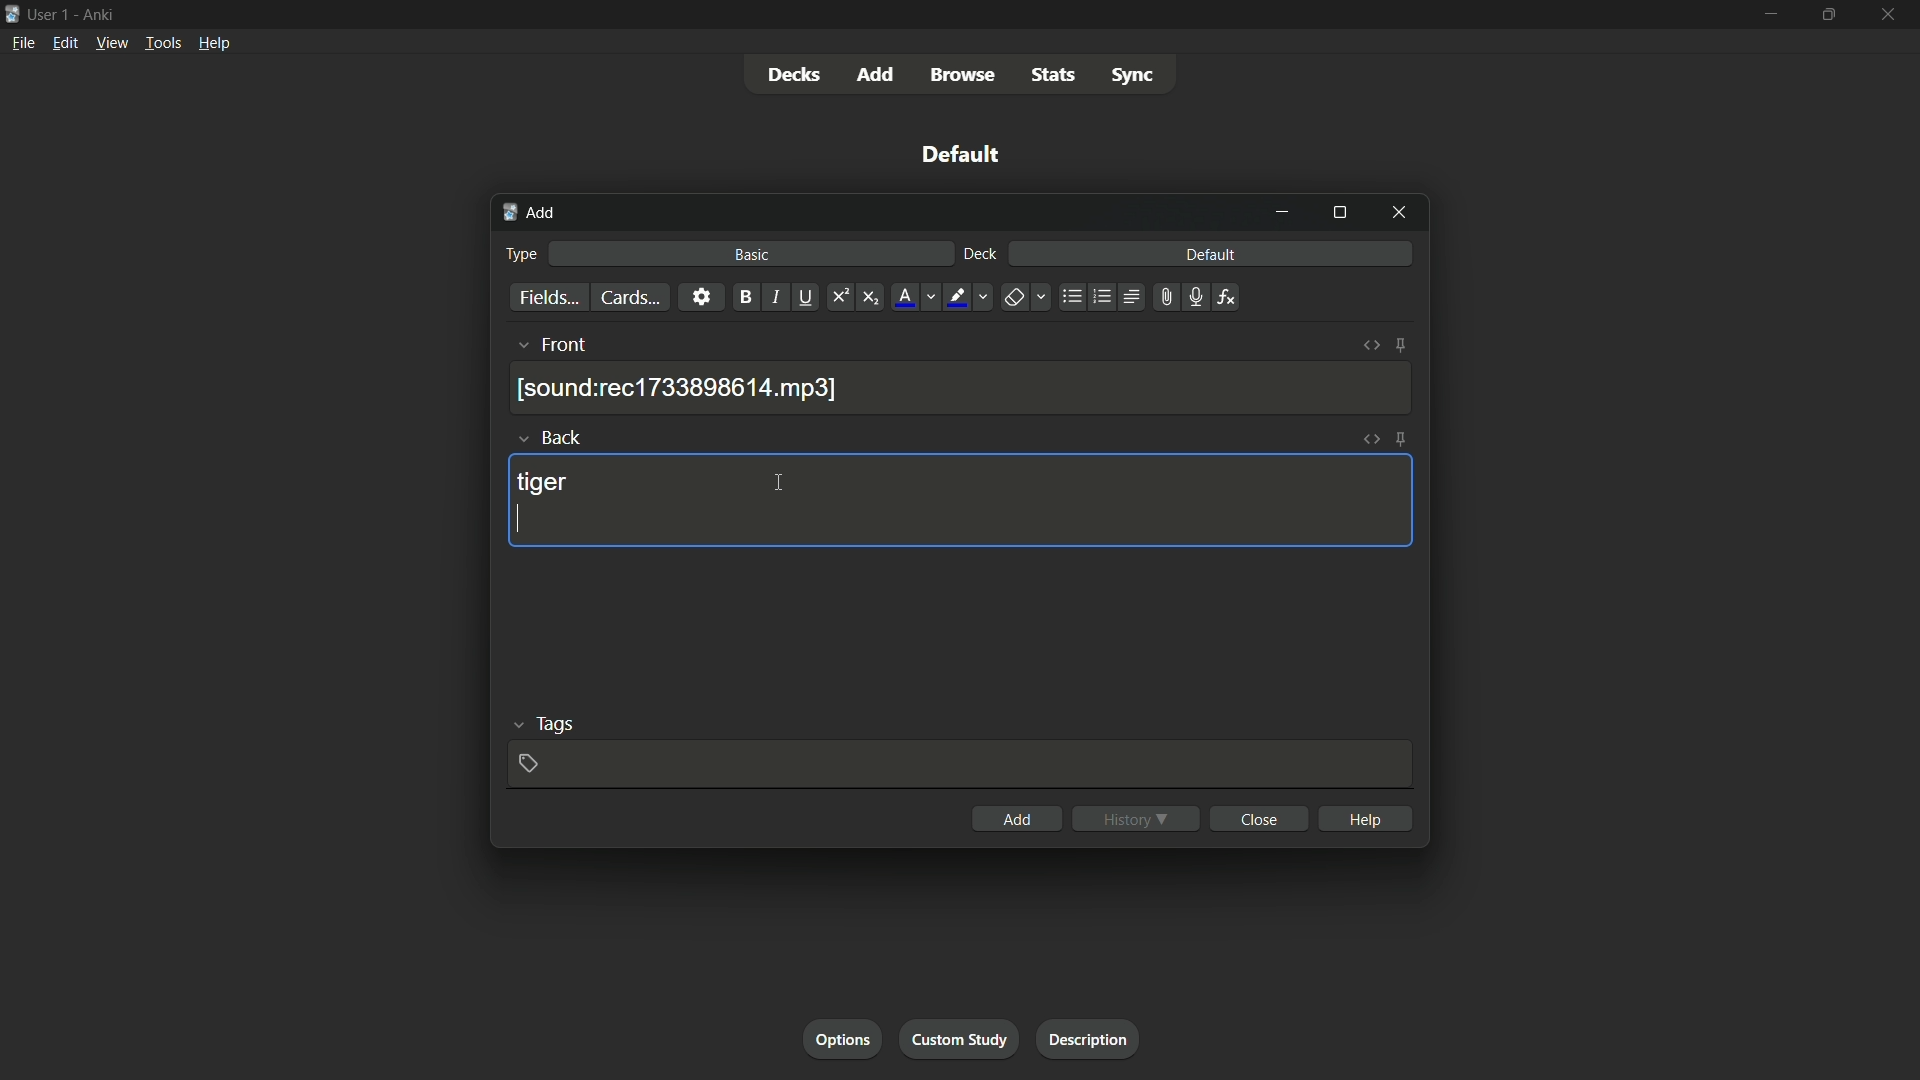  I want to click on toggle sticky, so click(1401, 439).